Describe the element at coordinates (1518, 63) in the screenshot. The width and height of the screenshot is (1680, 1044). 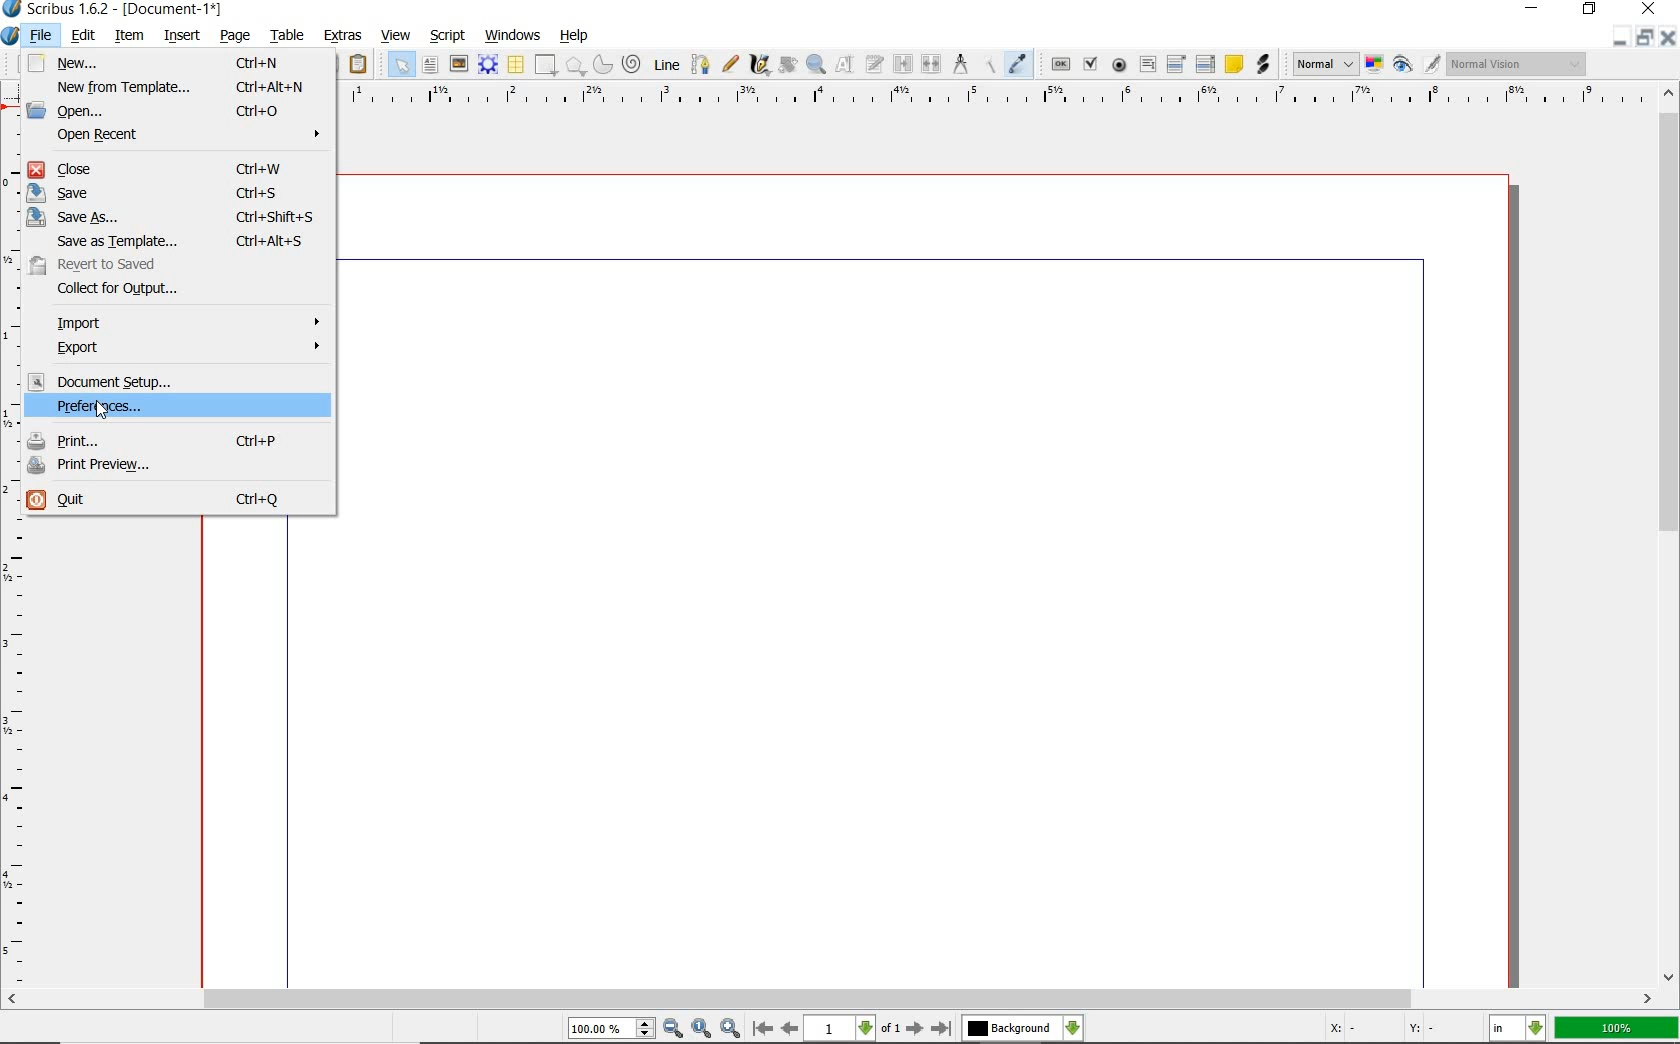
I see `visual appearance of the display` at that location.